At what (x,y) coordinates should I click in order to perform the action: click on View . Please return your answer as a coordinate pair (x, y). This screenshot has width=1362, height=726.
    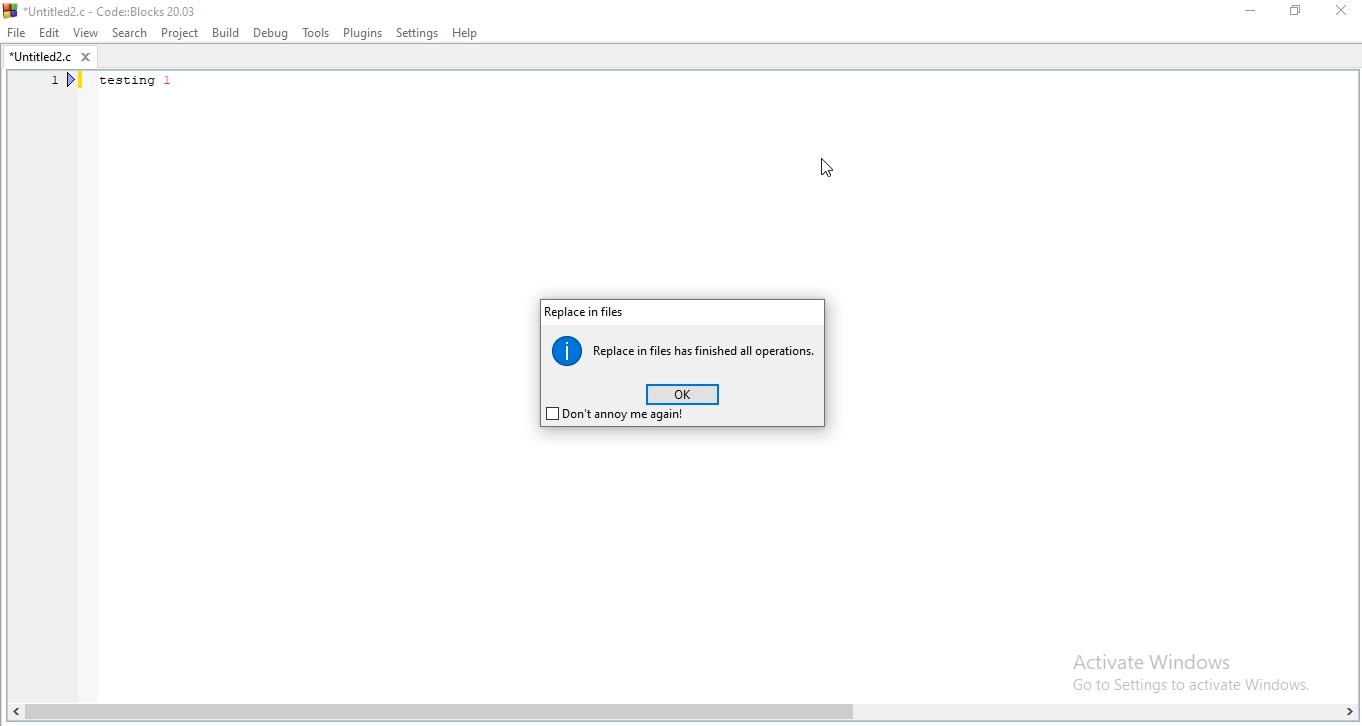
    Looking at the image, I should click on (85, 32).